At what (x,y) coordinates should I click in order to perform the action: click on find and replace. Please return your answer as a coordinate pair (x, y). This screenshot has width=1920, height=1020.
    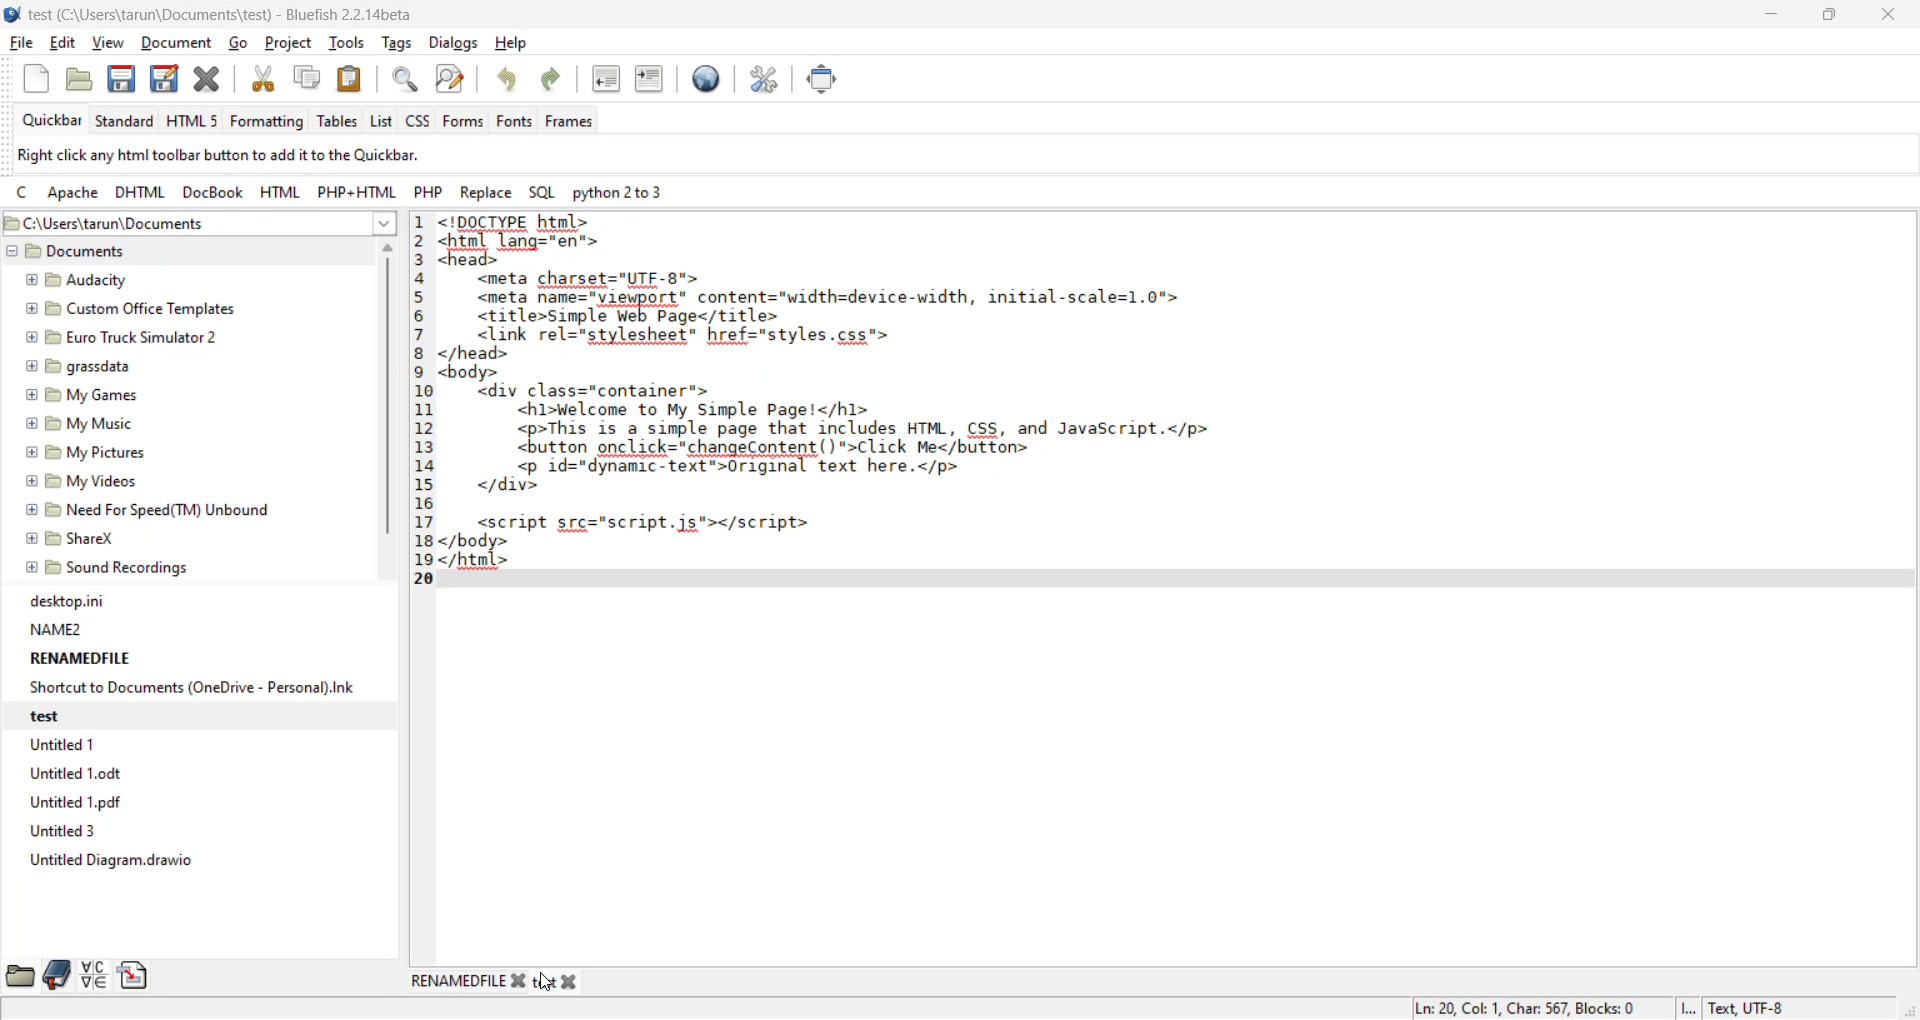
    Looking at the image, I should click on (455, 79).